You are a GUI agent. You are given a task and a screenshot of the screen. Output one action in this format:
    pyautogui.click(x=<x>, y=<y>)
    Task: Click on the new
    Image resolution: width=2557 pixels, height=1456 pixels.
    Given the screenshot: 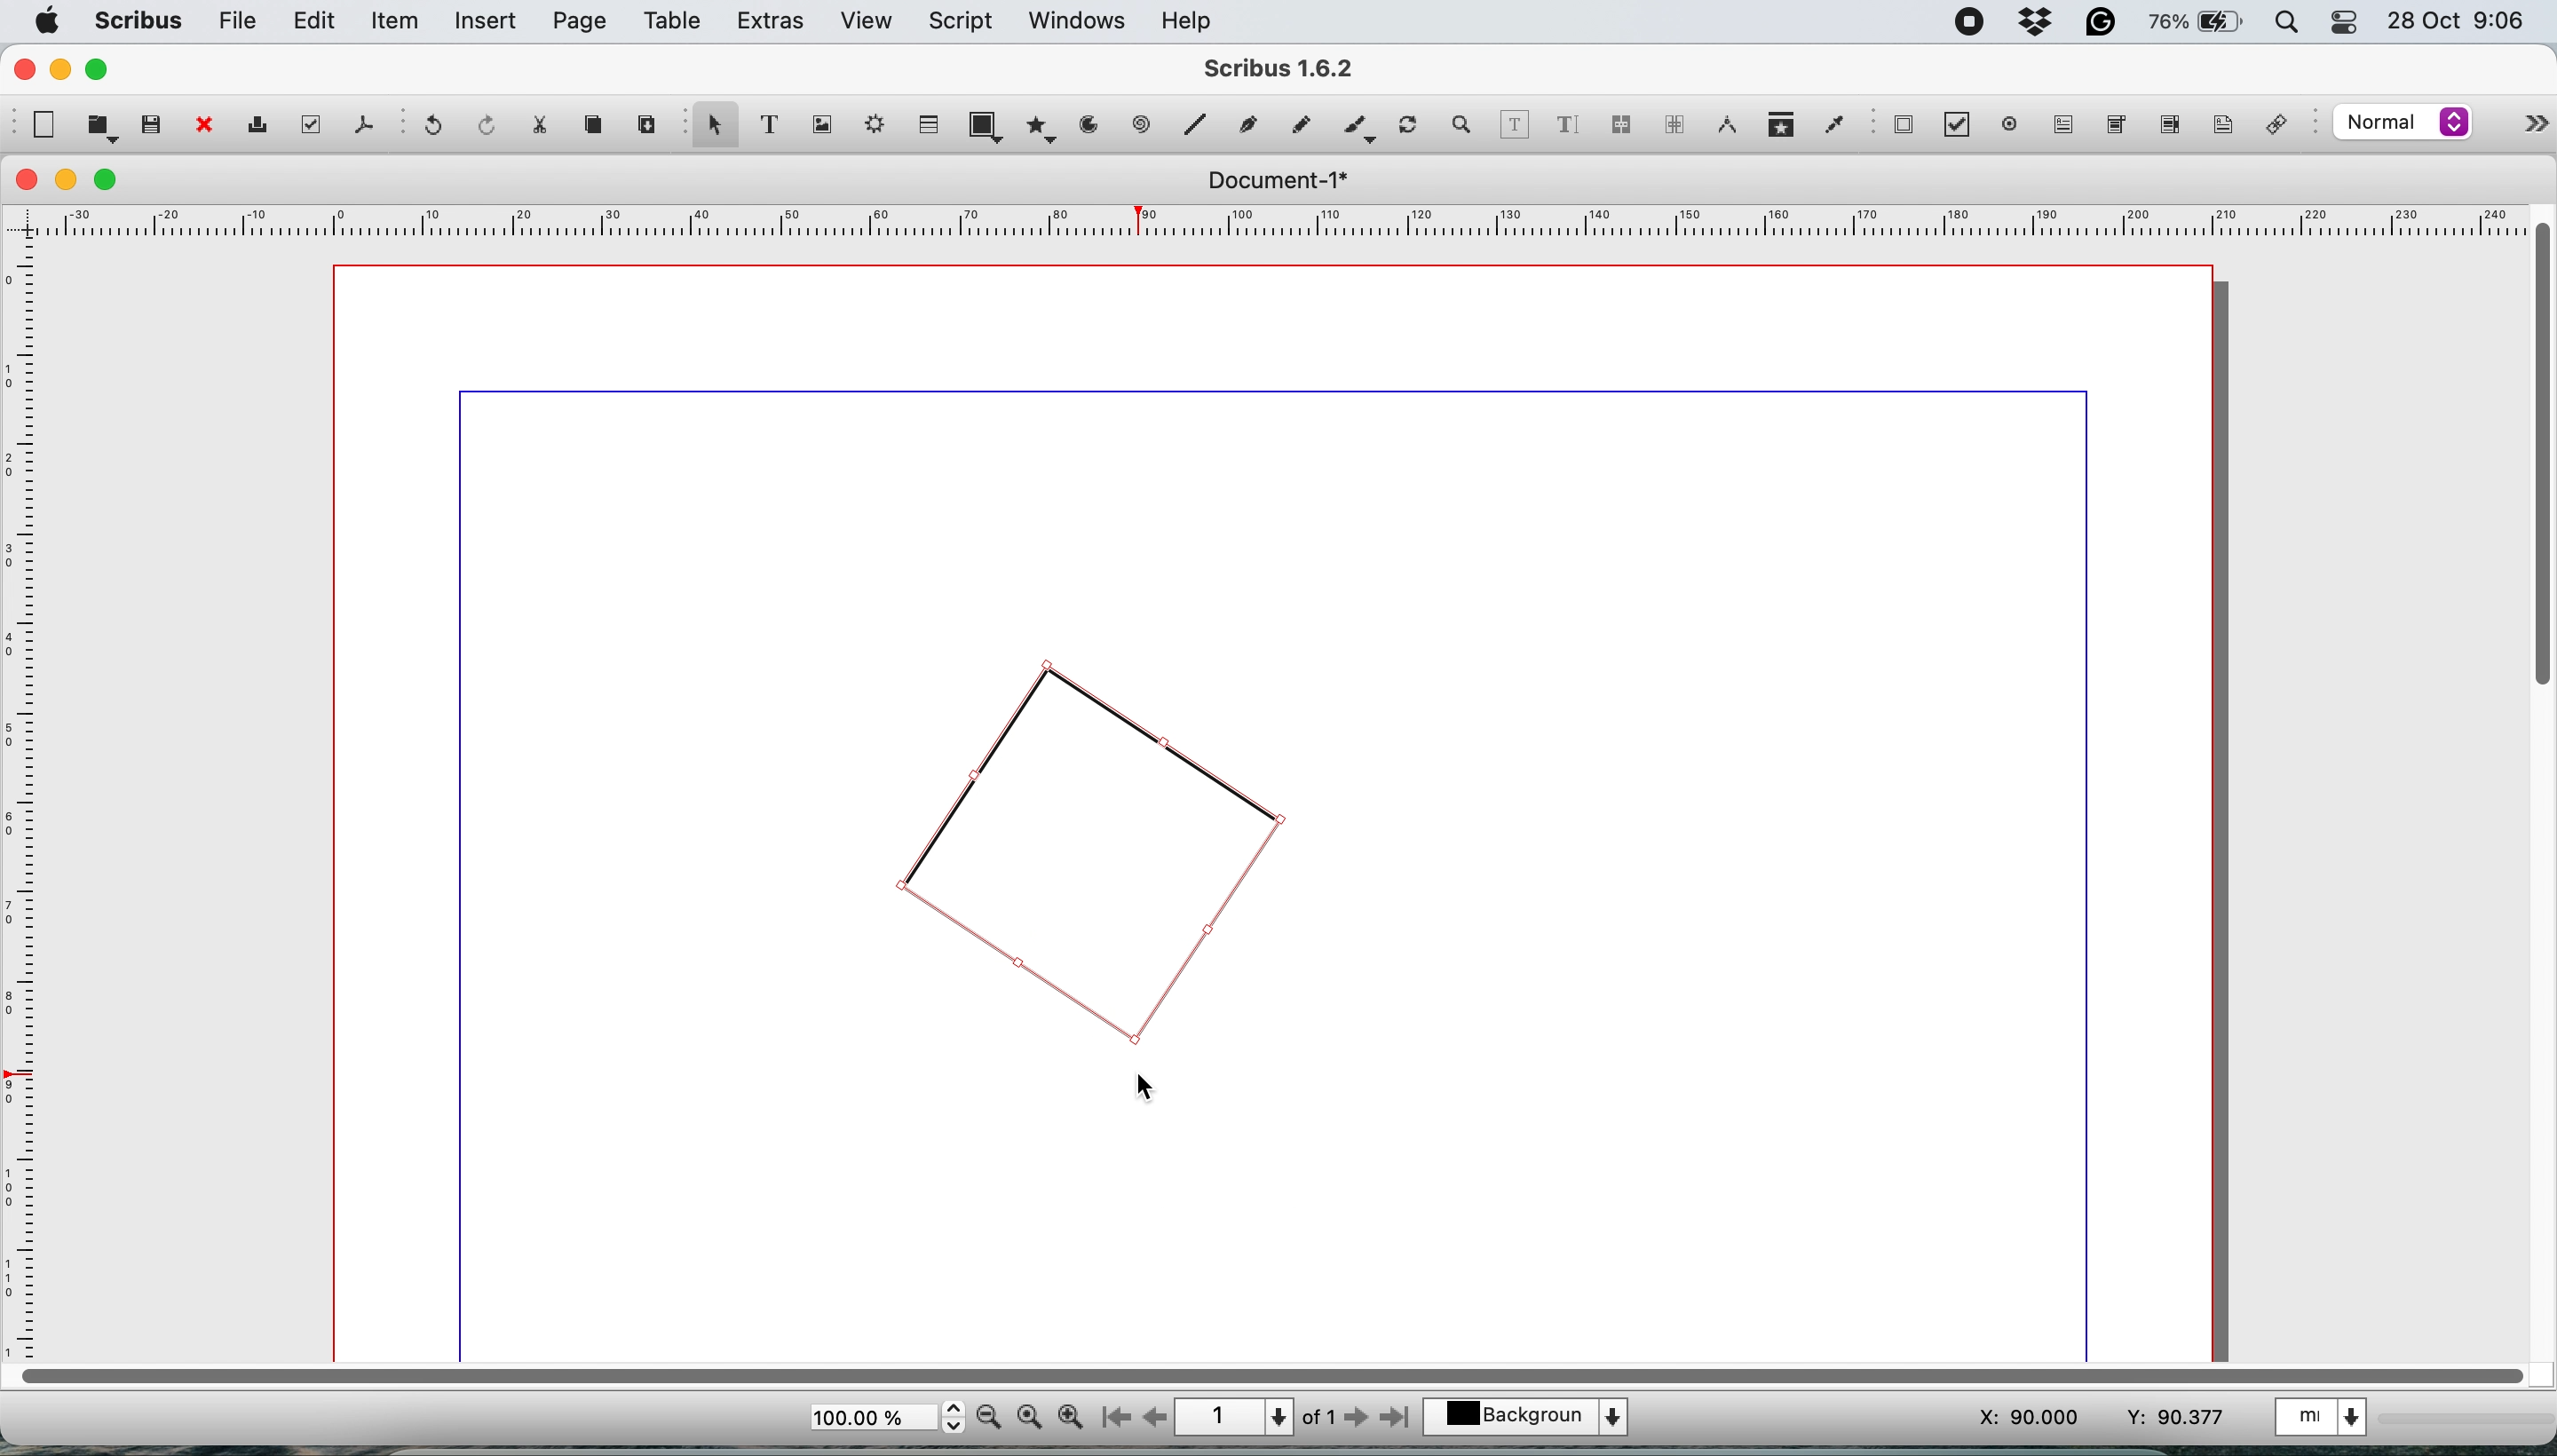 What is the action you would take?
    pyautogui.click(x=44, y=125)
    